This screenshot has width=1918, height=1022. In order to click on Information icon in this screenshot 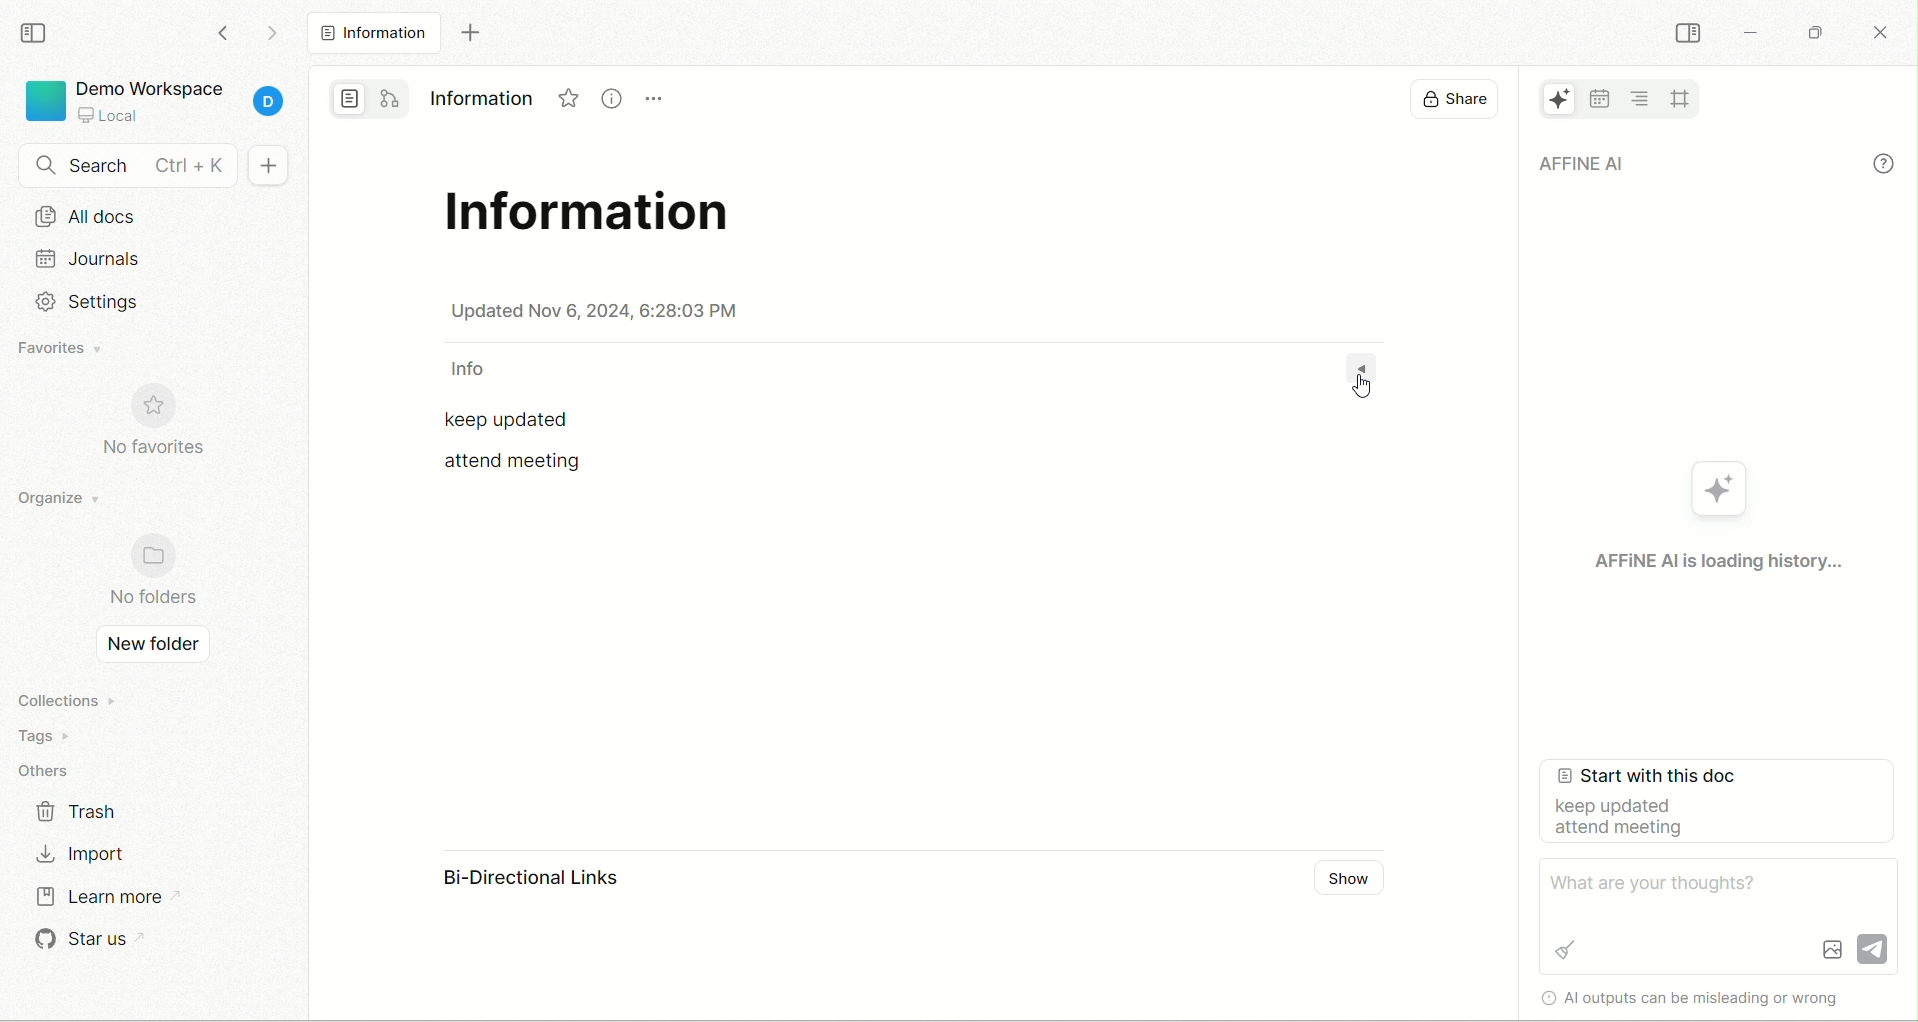, I will do `click(612, 100)`.